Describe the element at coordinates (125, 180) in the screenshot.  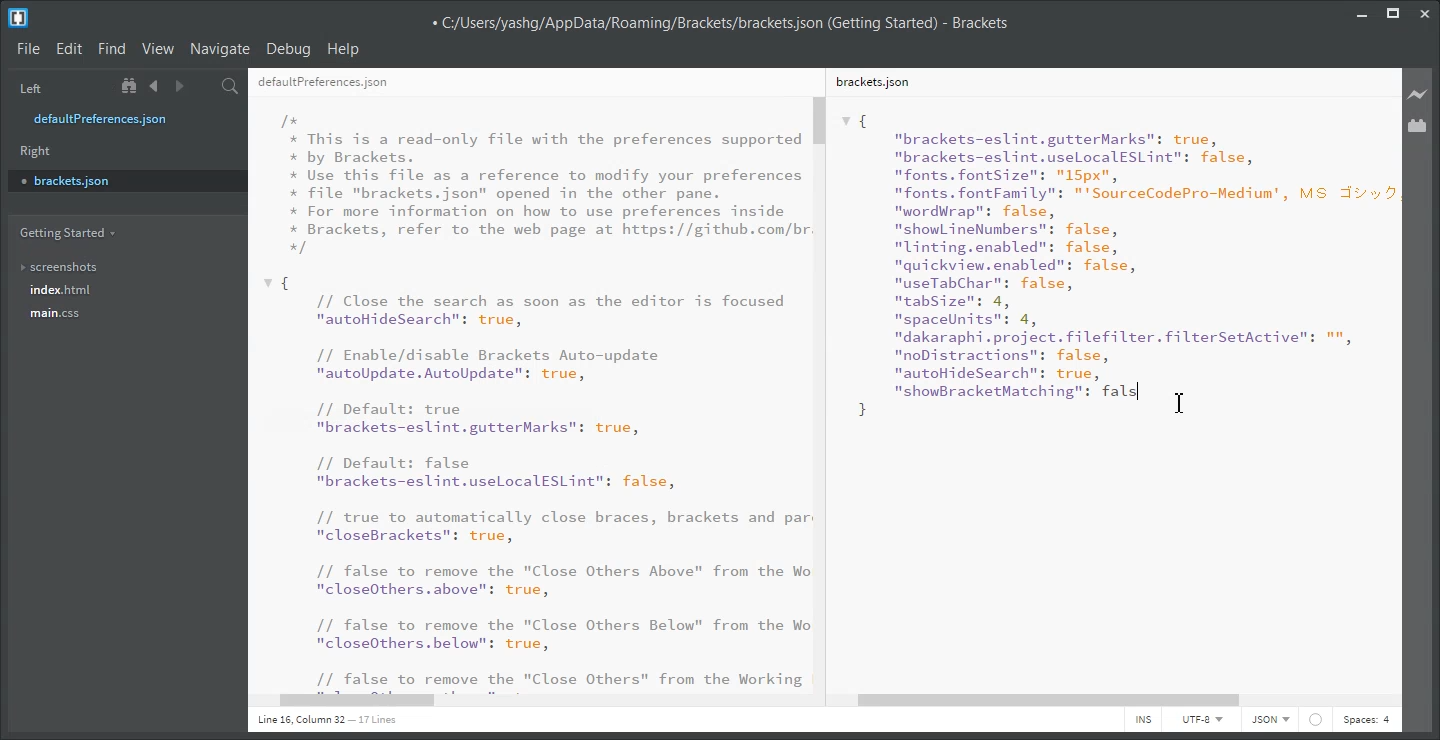
I see `brackets.json` at that location.